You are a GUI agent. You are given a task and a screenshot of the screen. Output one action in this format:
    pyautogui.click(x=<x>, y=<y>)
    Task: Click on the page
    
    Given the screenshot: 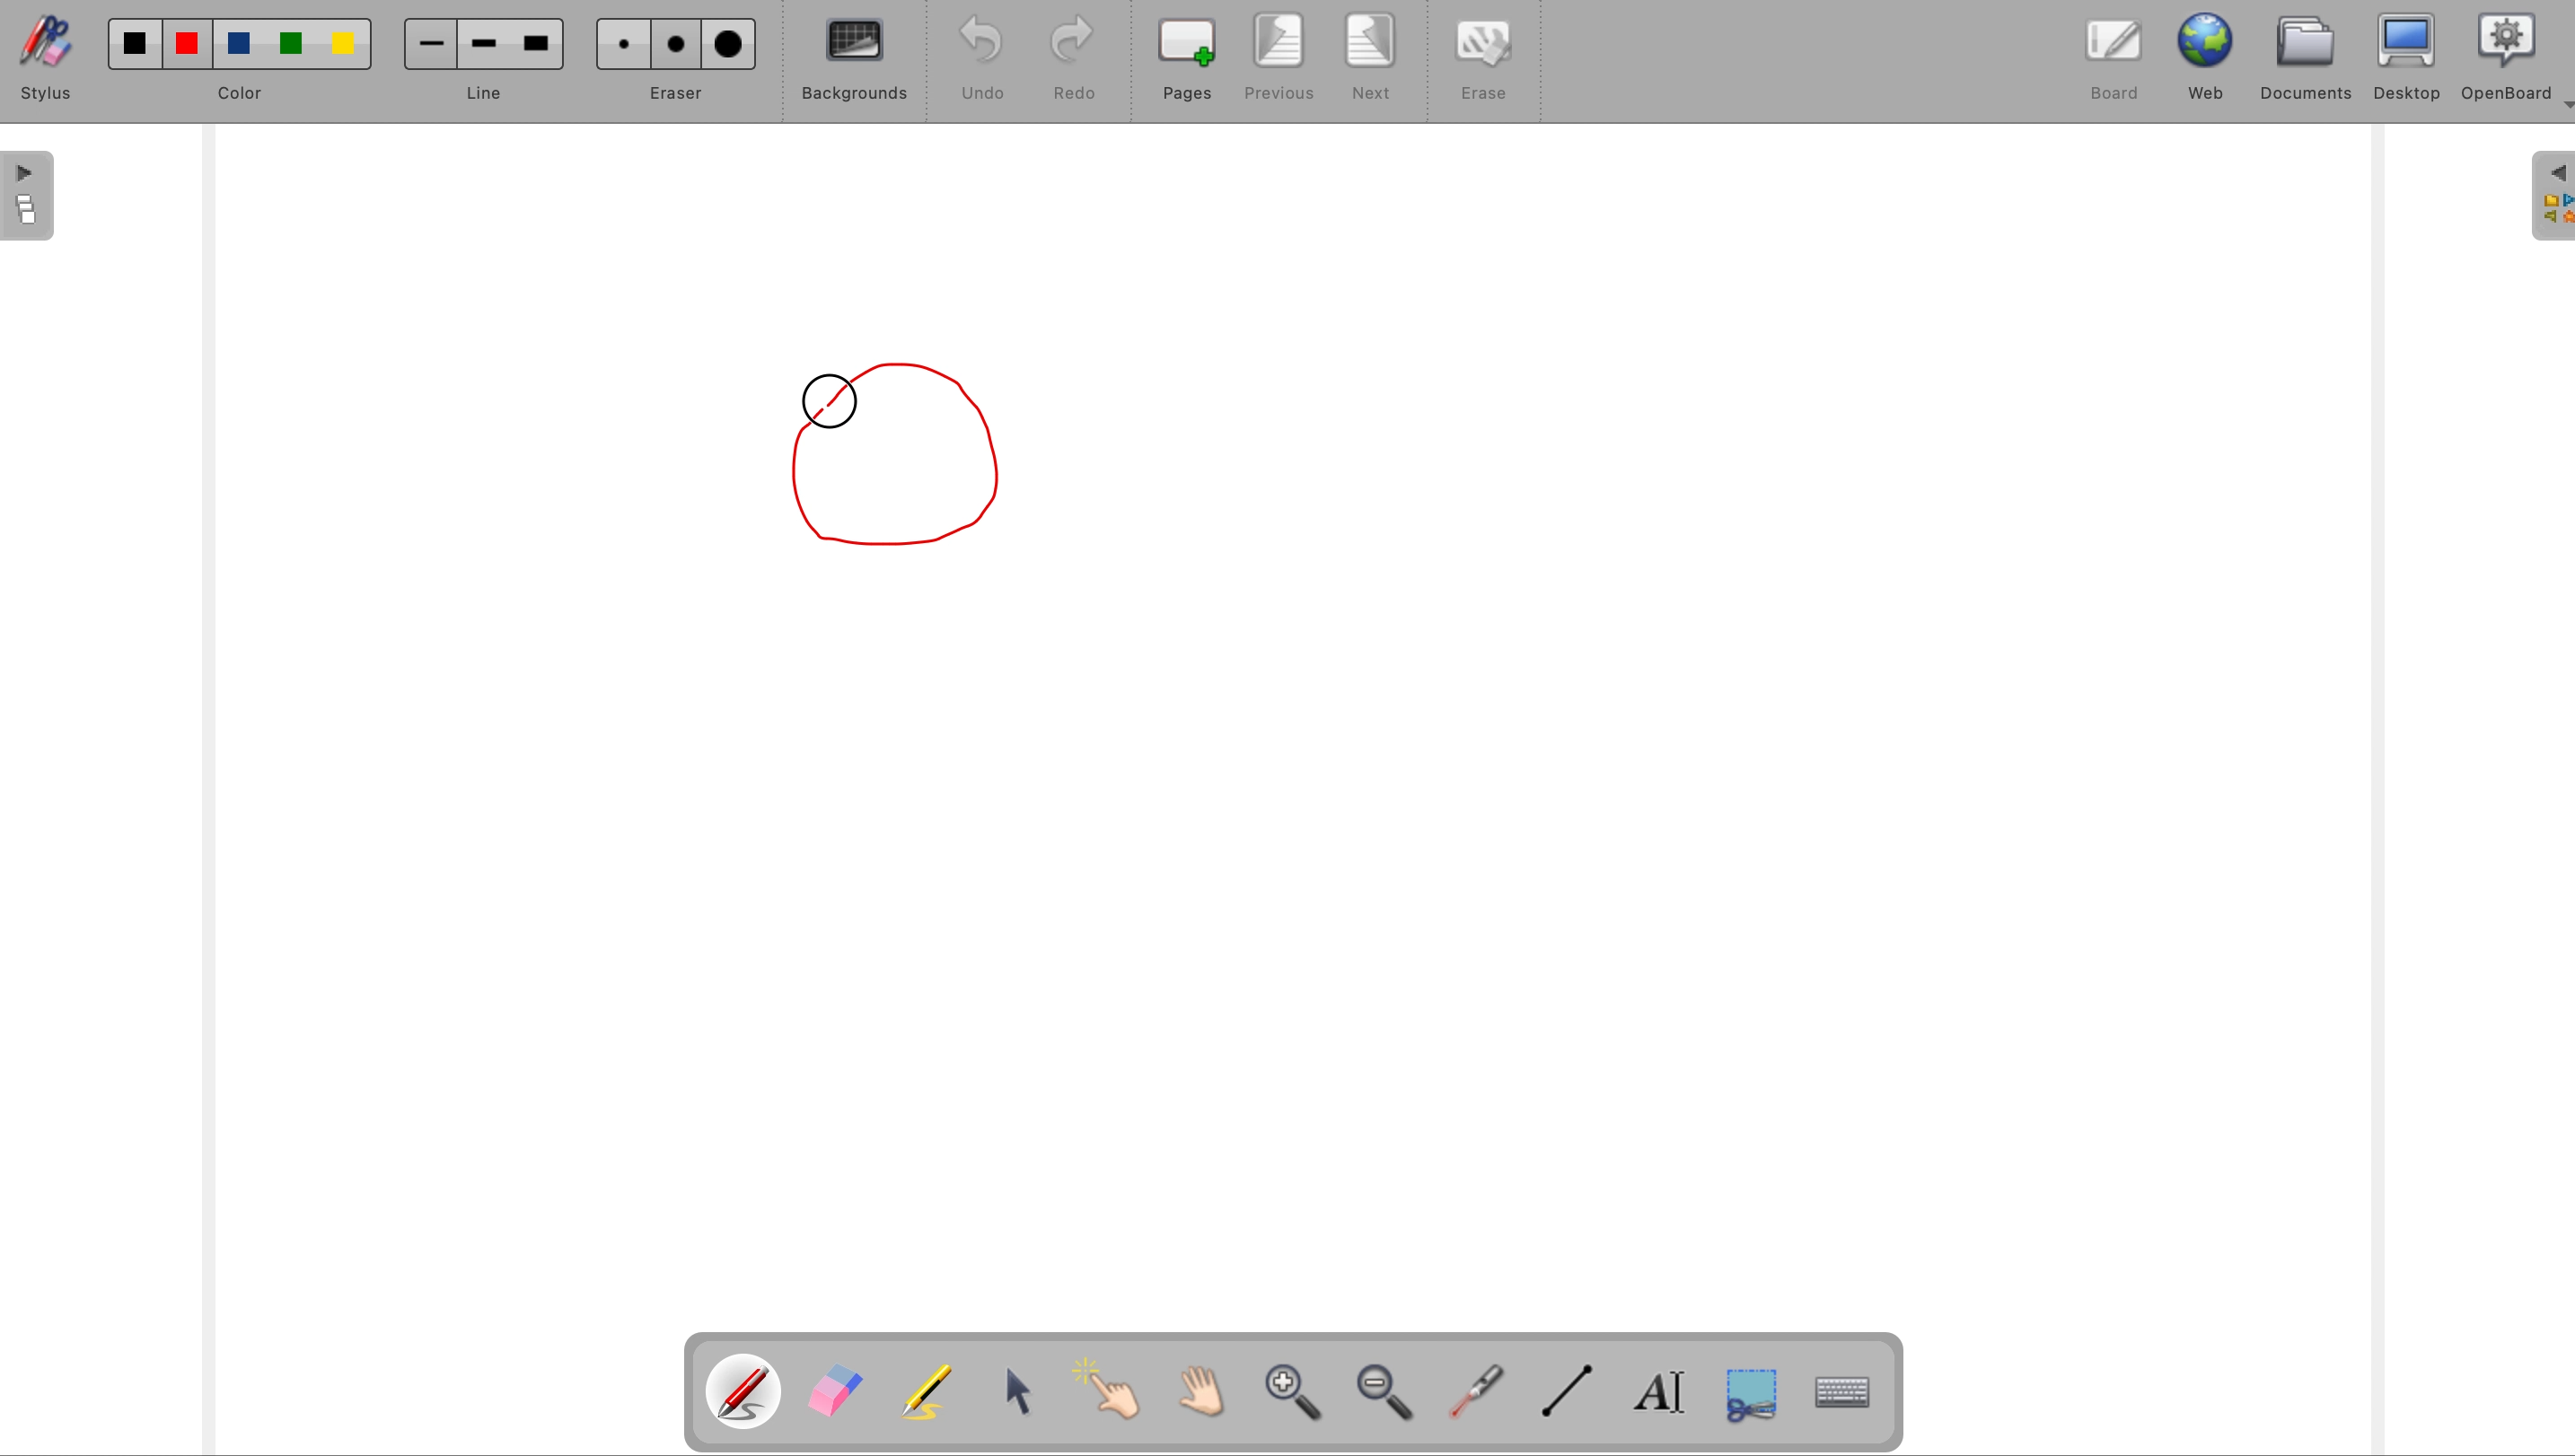 What is the action you would take?
    pyautogui.click(x=27, y=197)
    